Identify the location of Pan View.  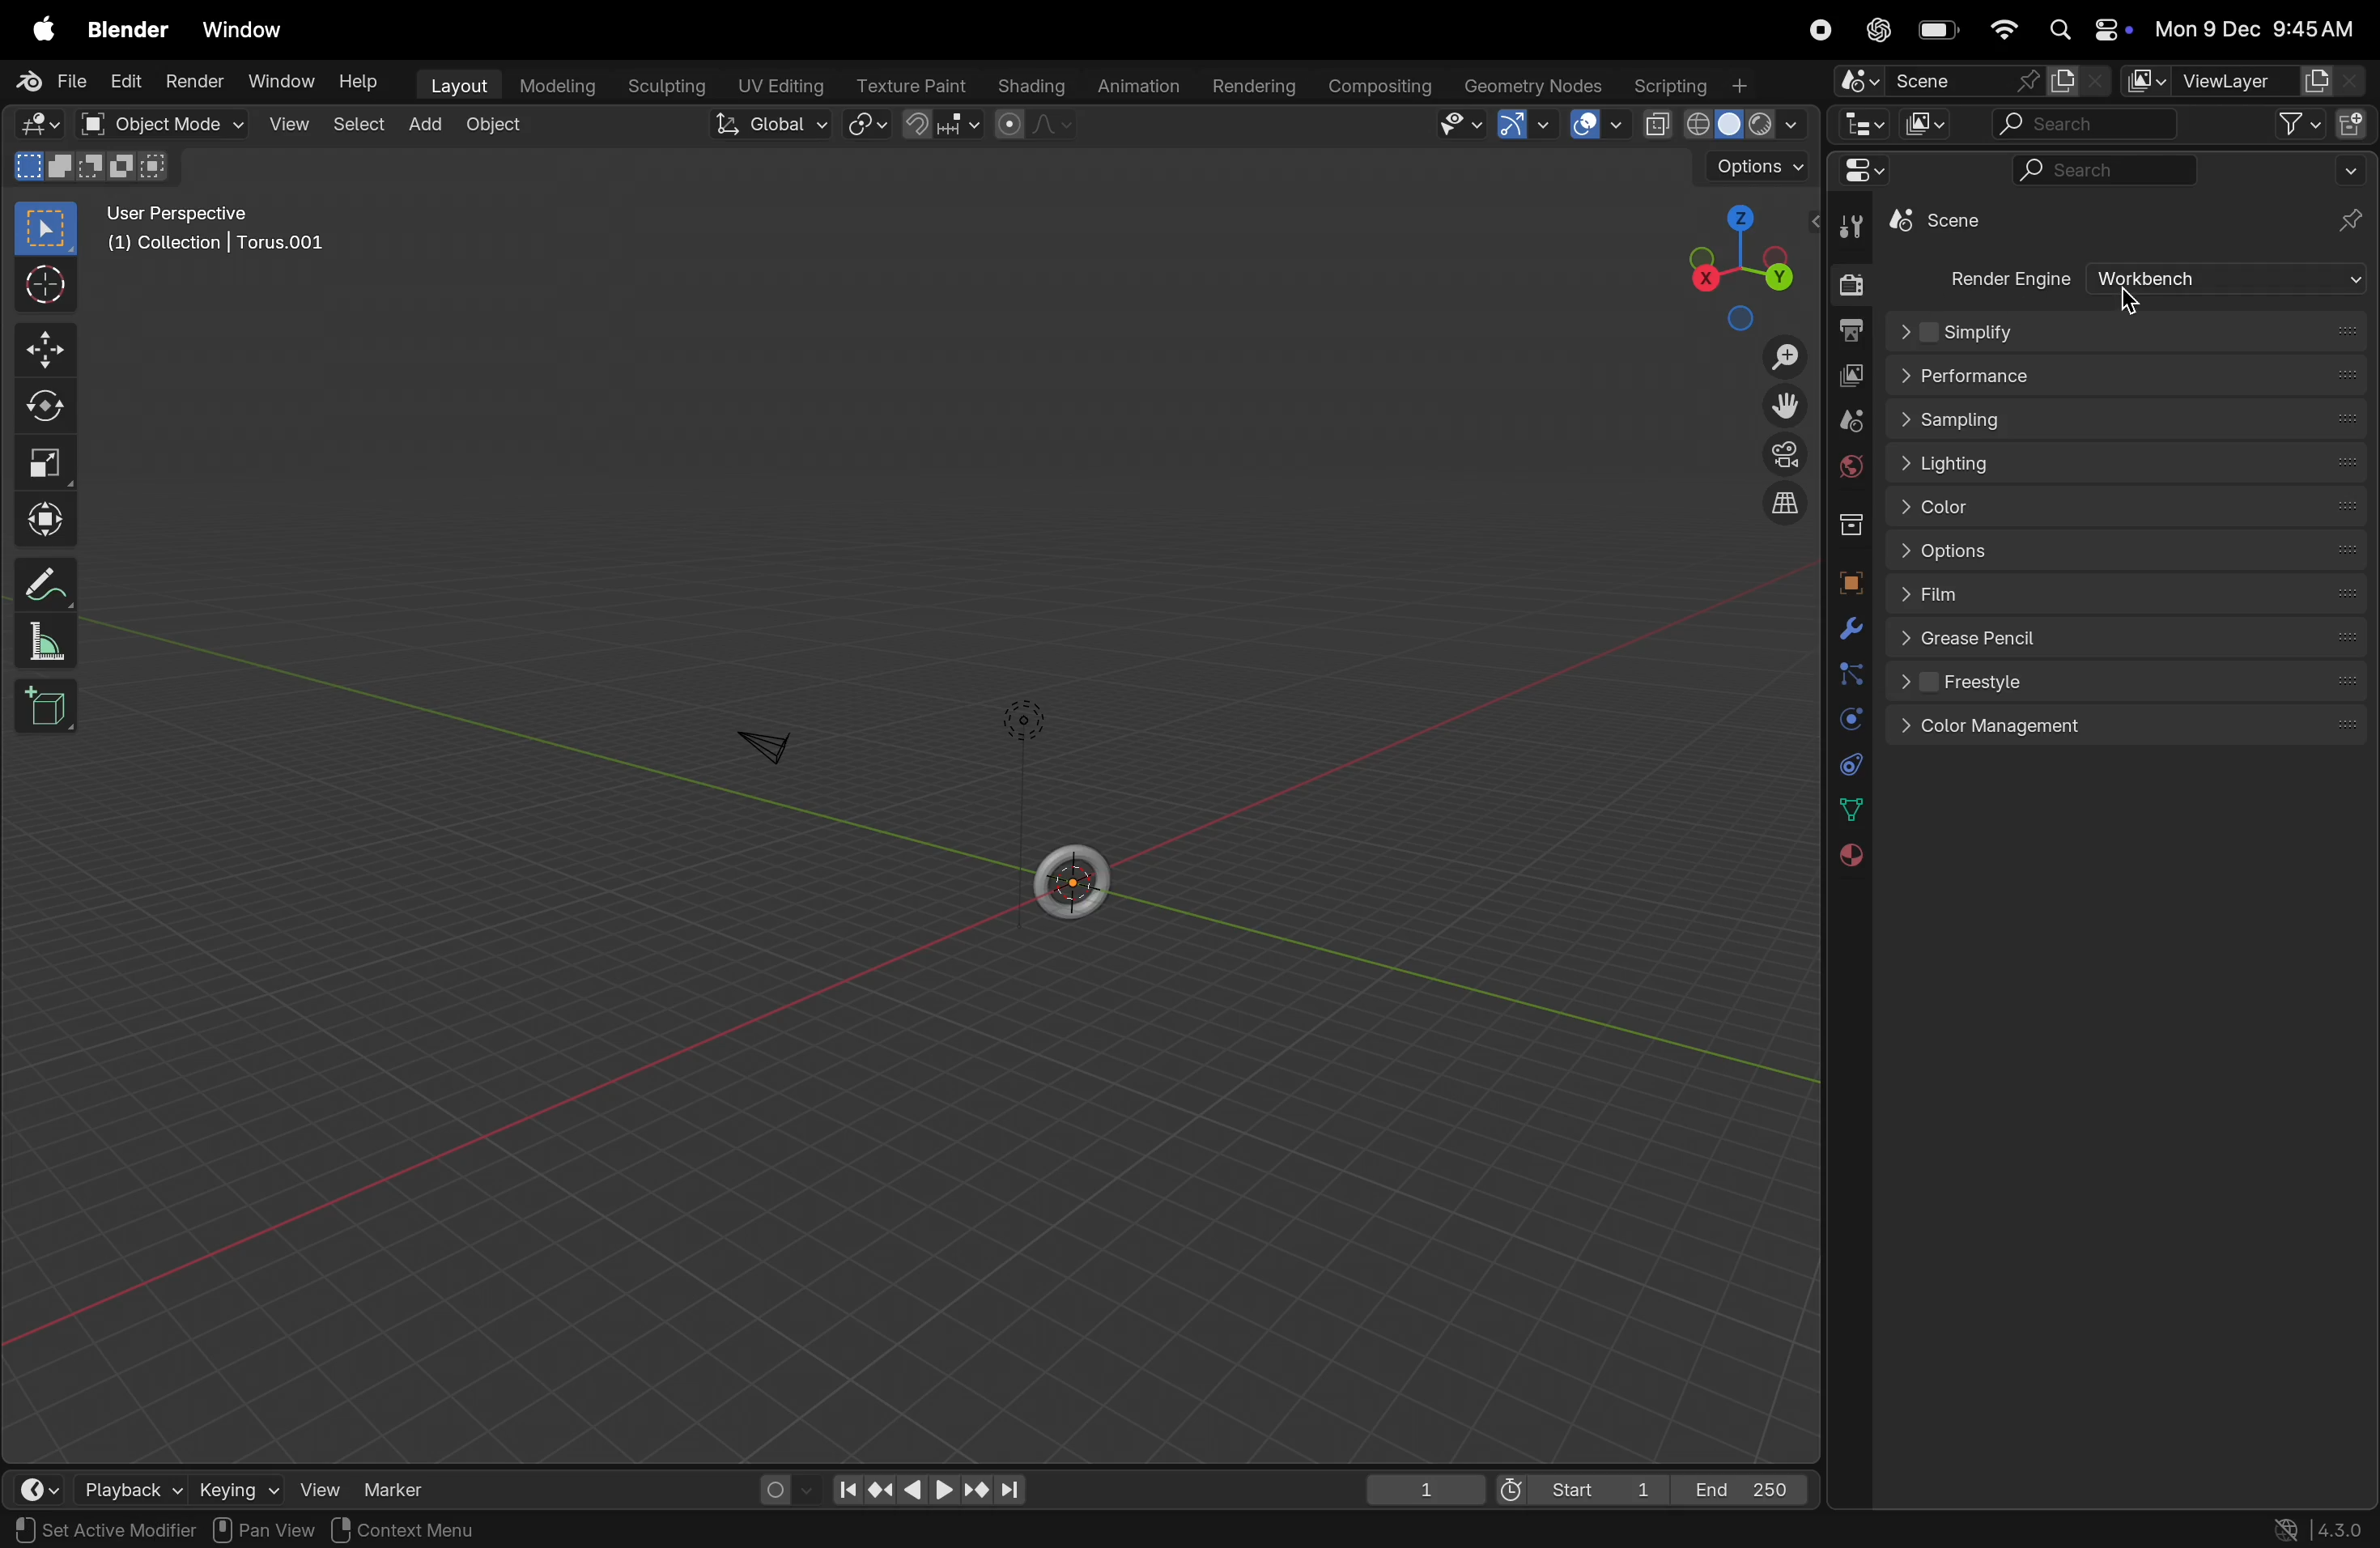
(262, 1530).